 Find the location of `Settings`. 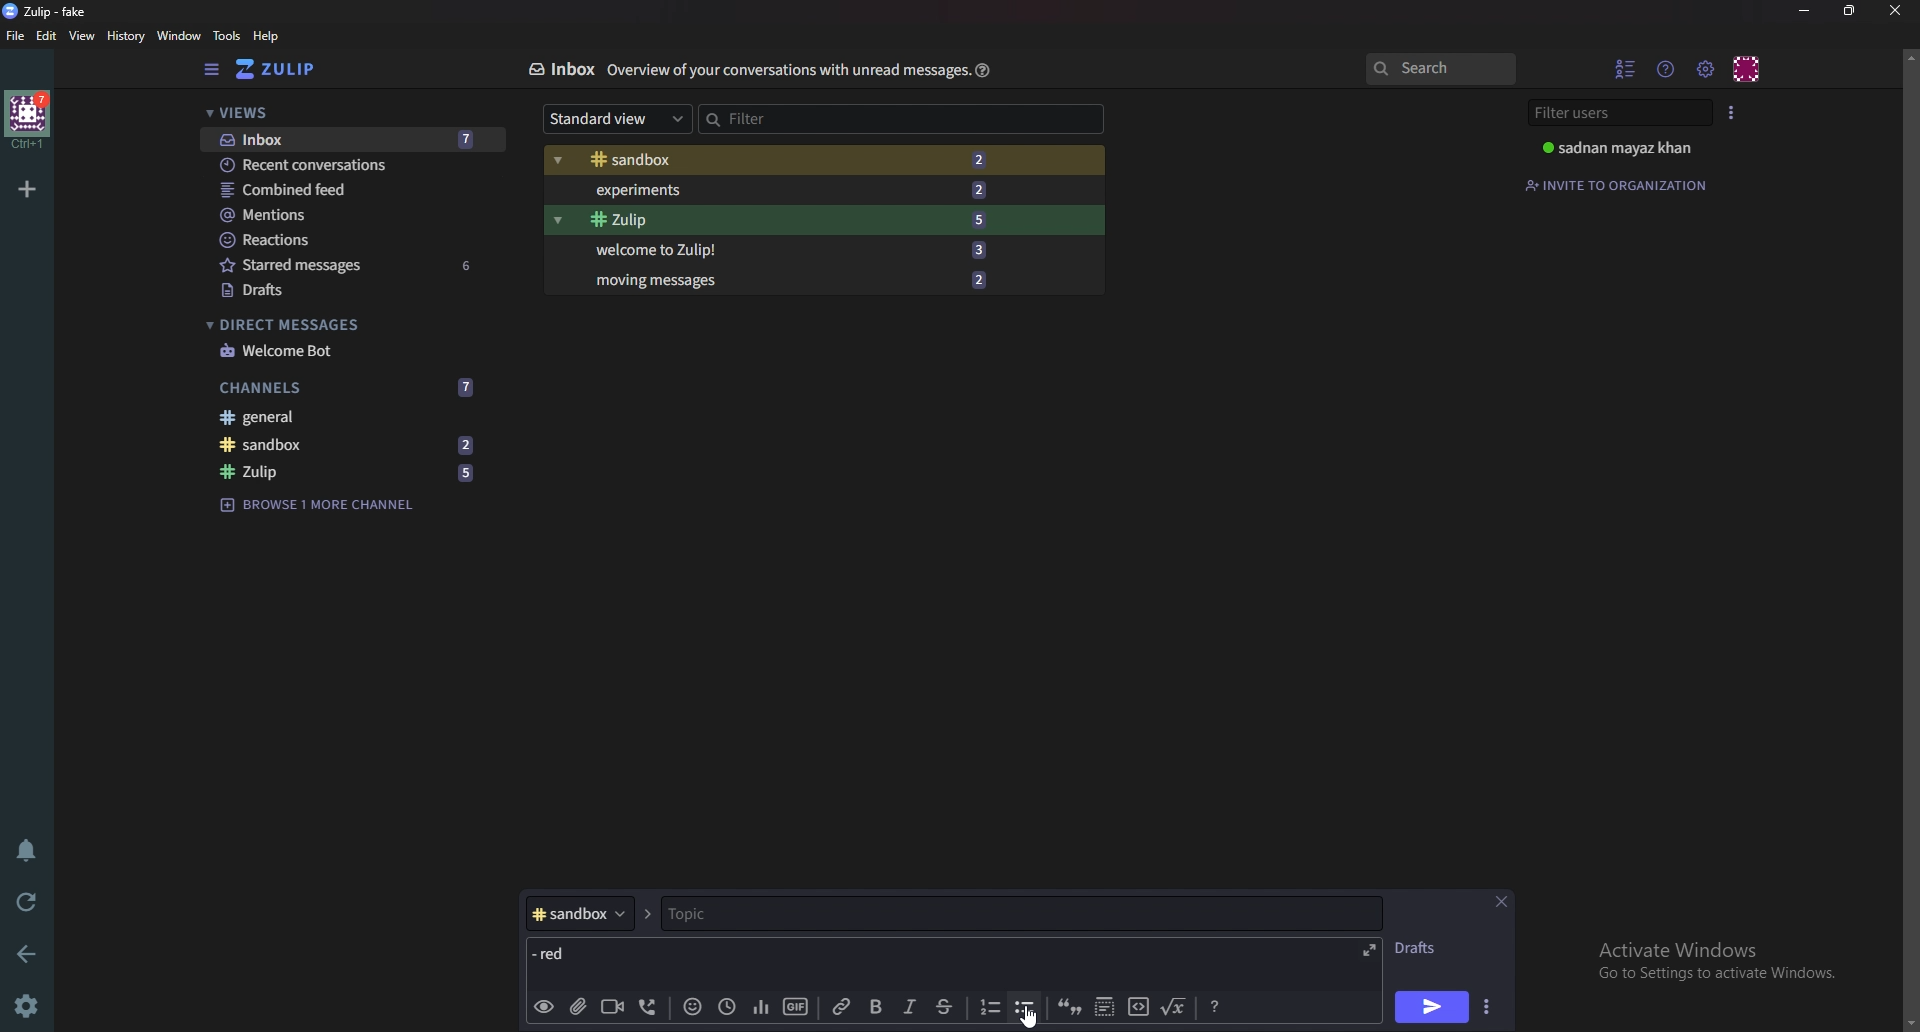

Settings is located at coordinates (25, 1008).